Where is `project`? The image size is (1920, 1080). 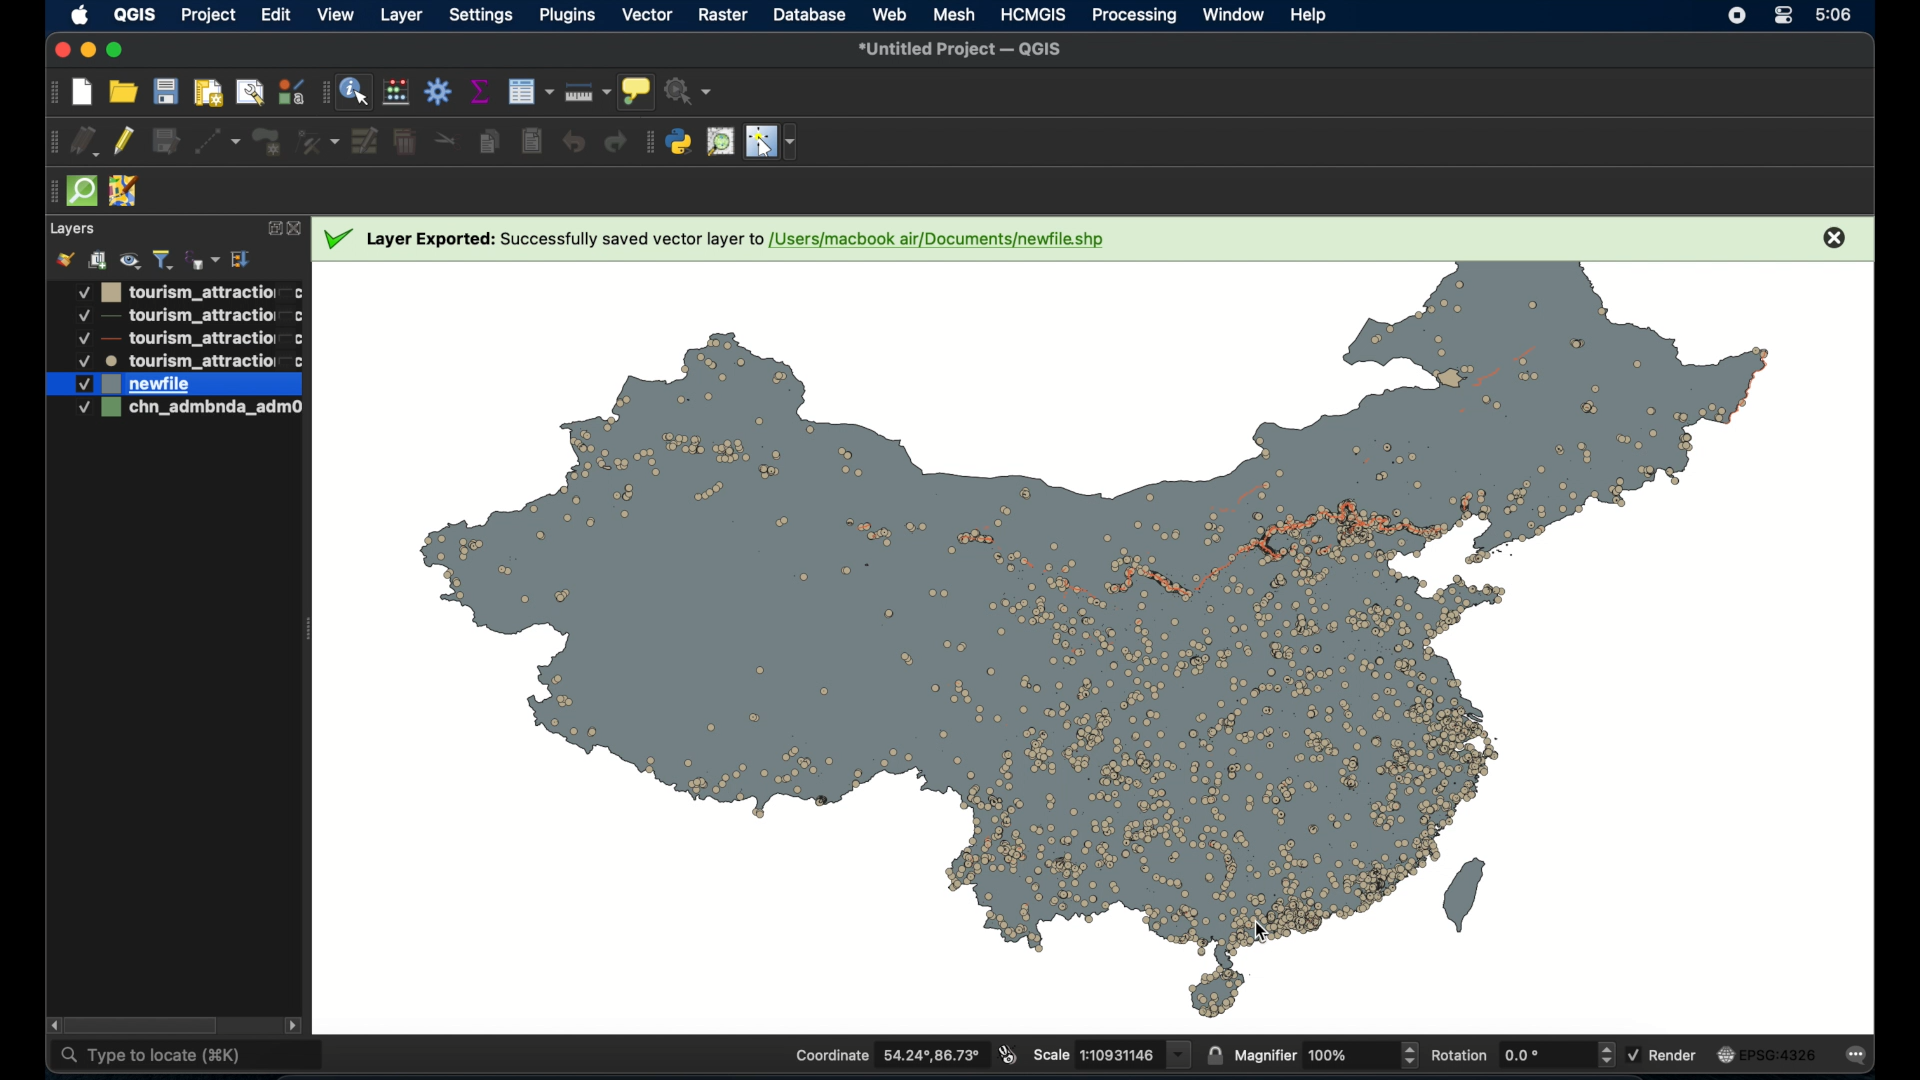 project is located at coordinates (205, 15).